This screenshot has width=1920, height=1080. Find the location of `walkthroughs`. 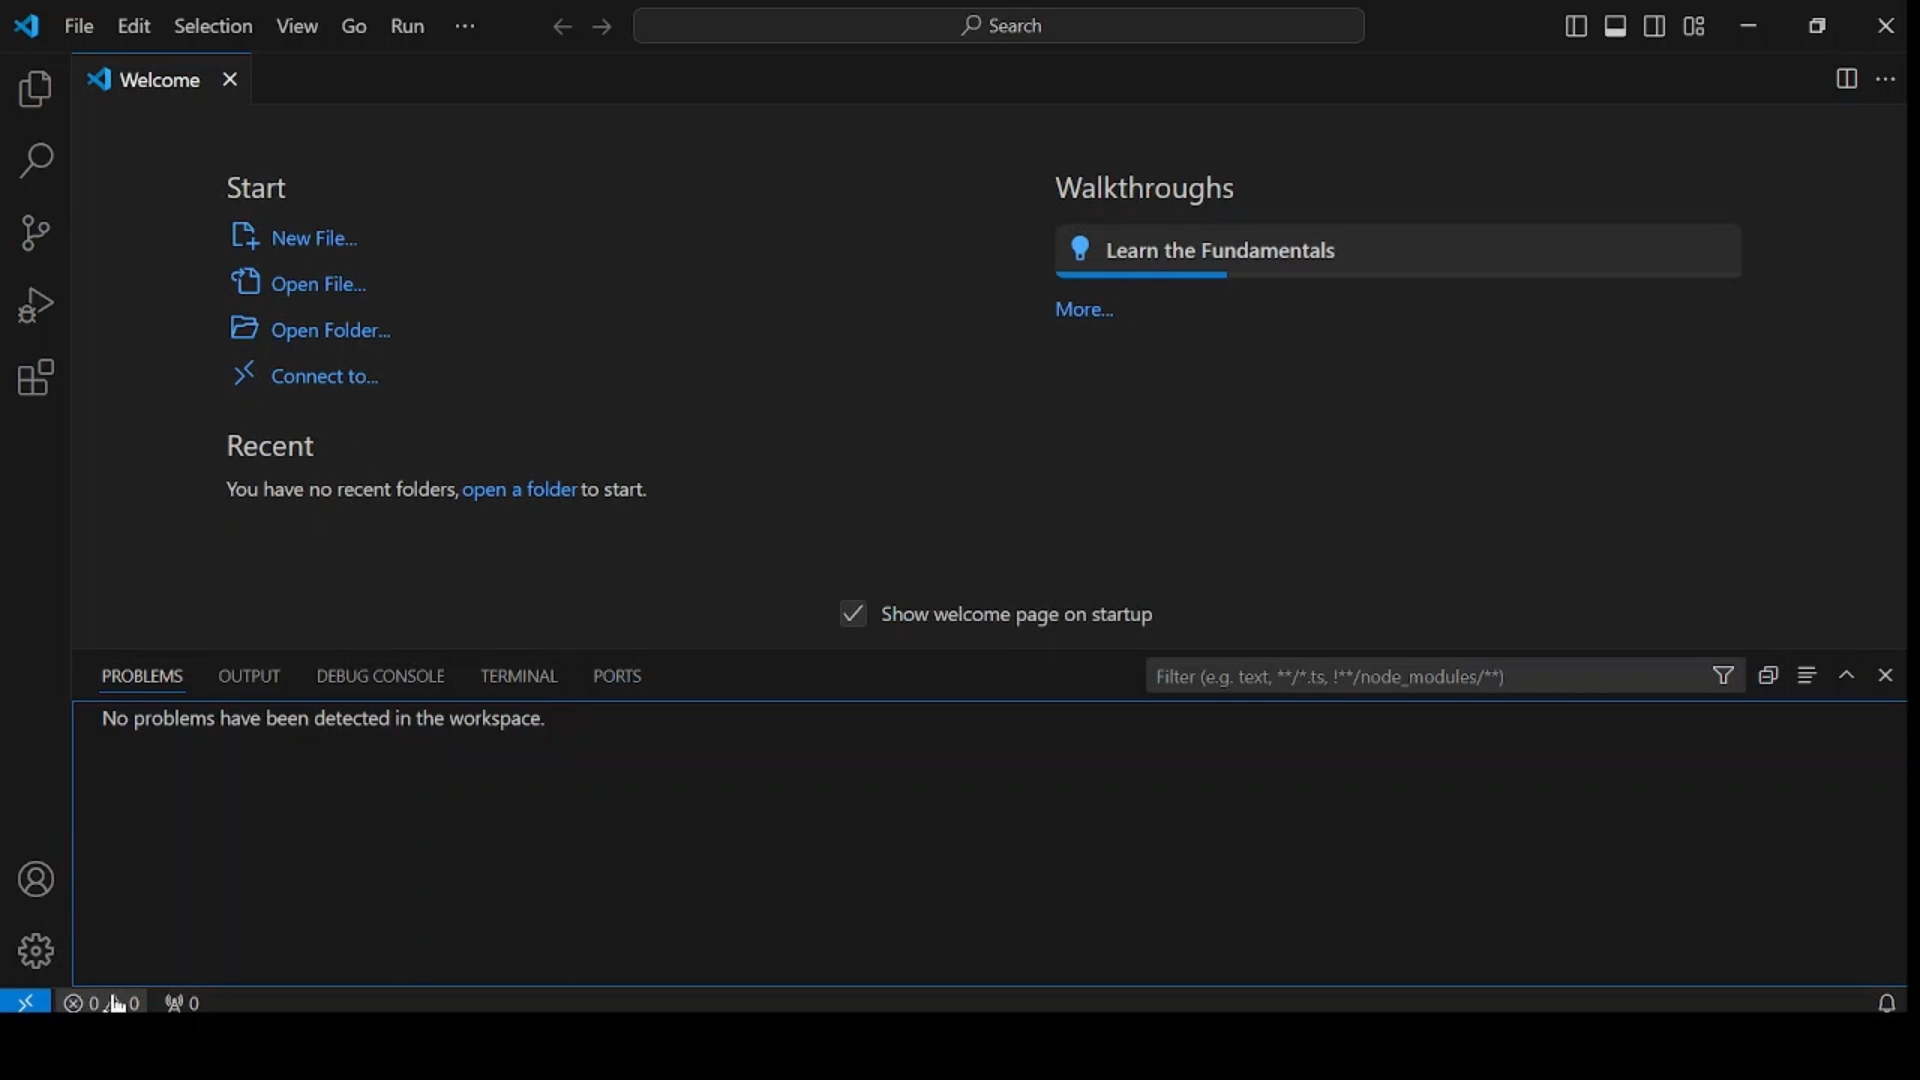

walkthroughs is located at coordinates (1148, 187).